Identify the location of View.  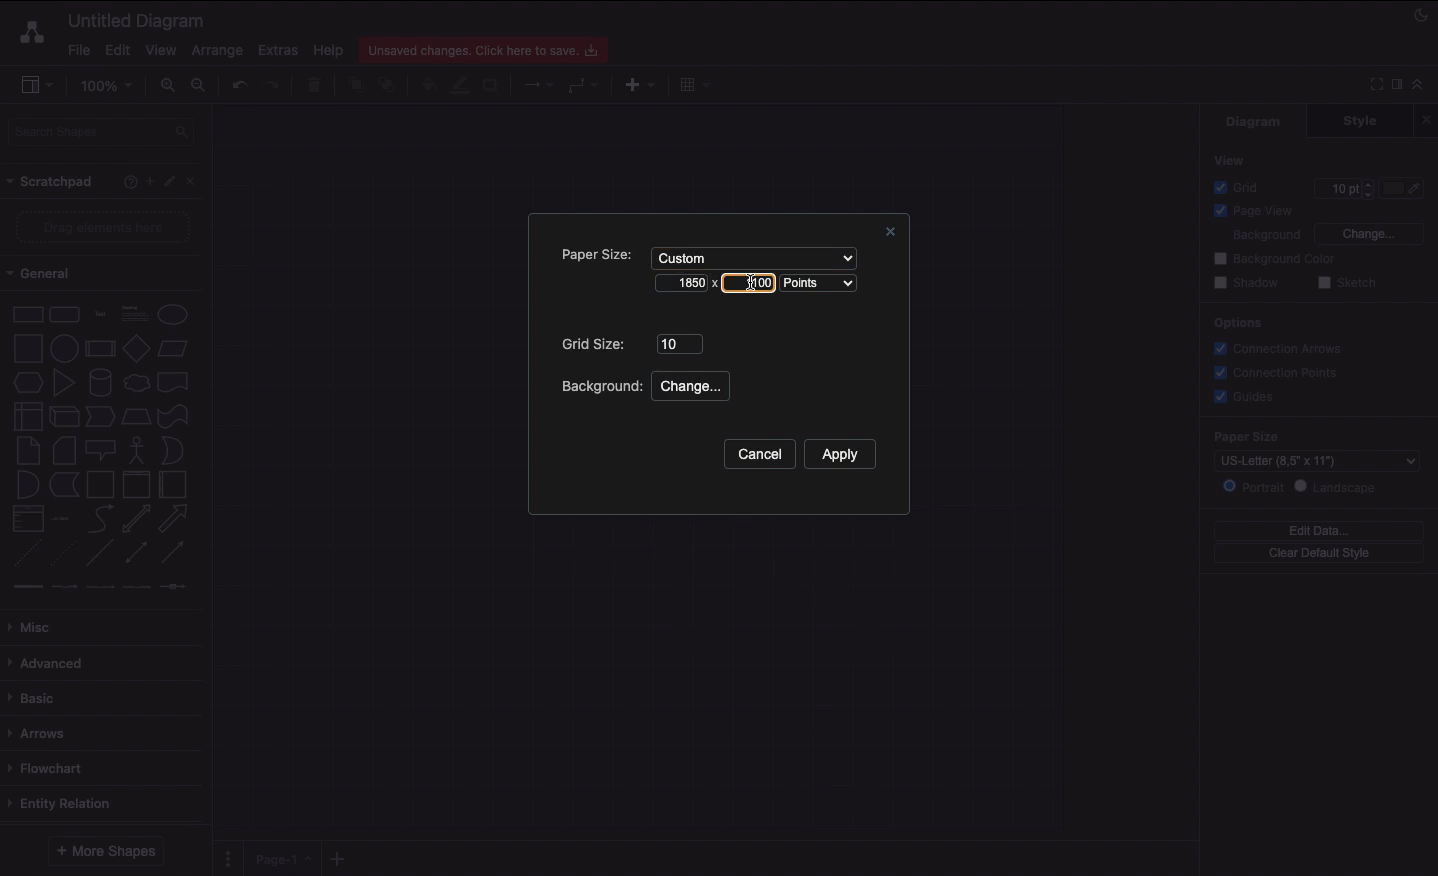
(161, 47).